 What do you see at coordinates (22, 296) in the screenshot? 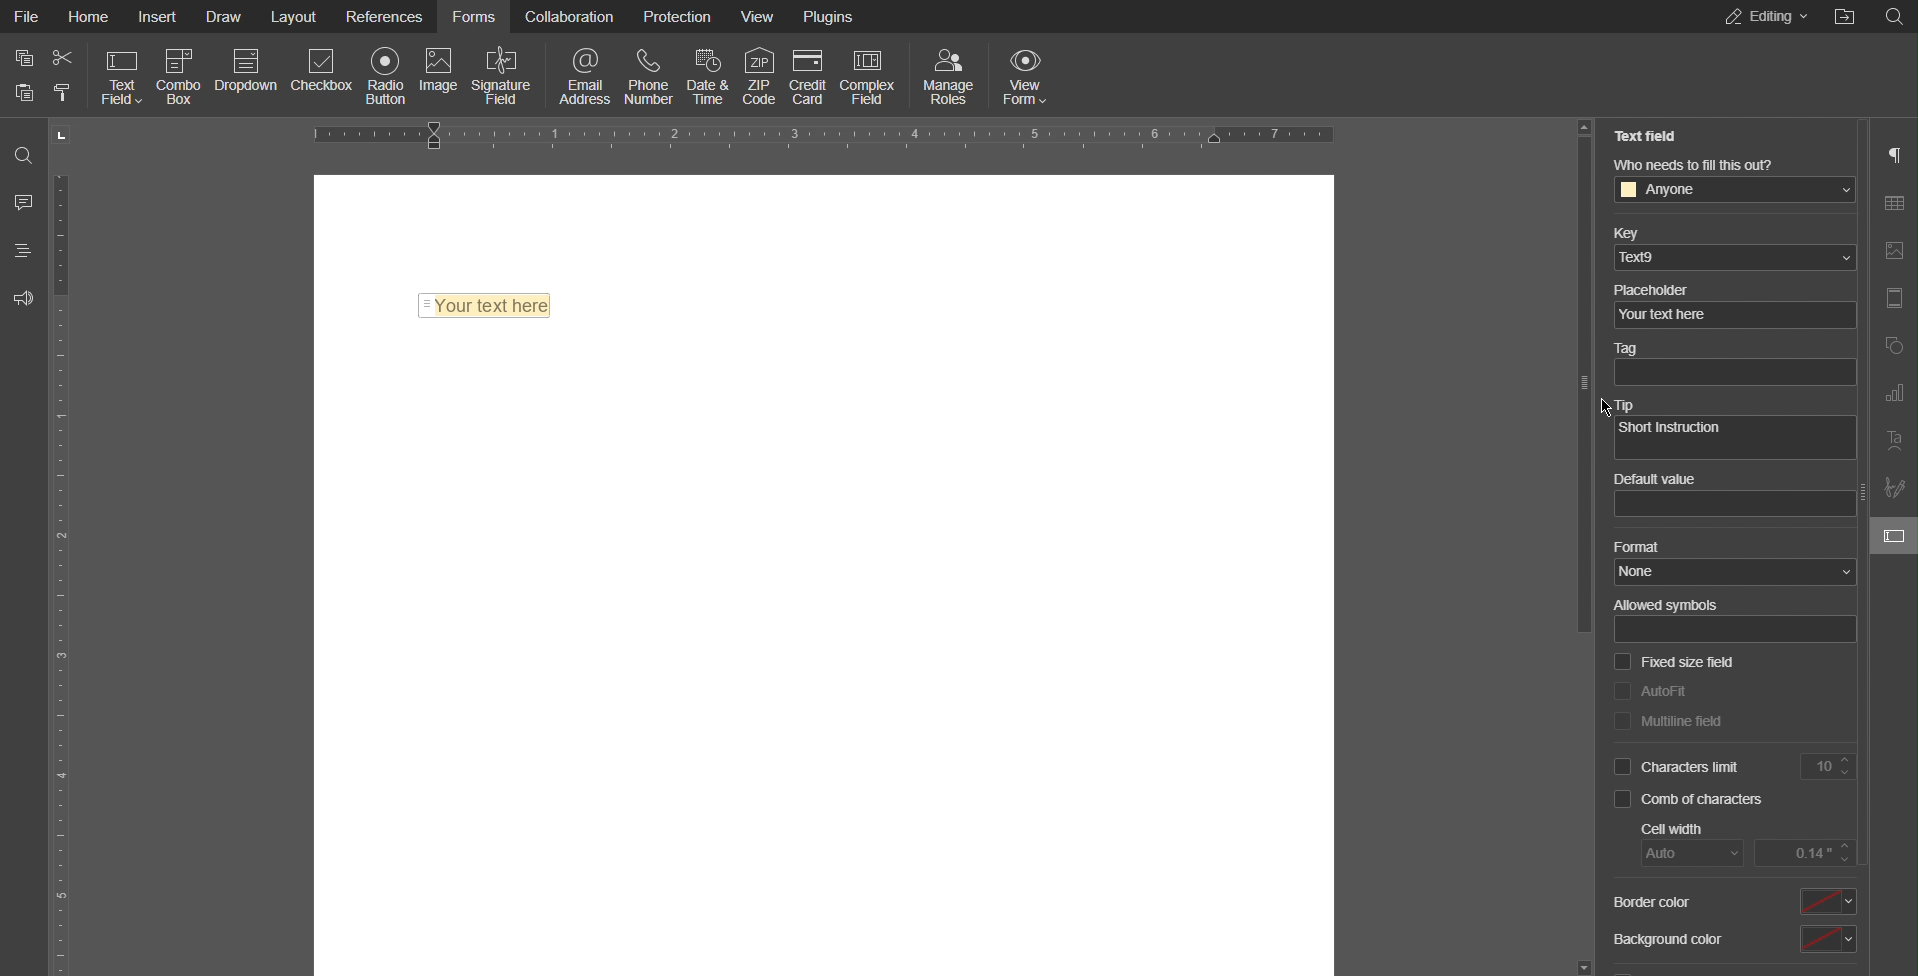
I see `Feedback and Support` at bounding box center [22, 296].